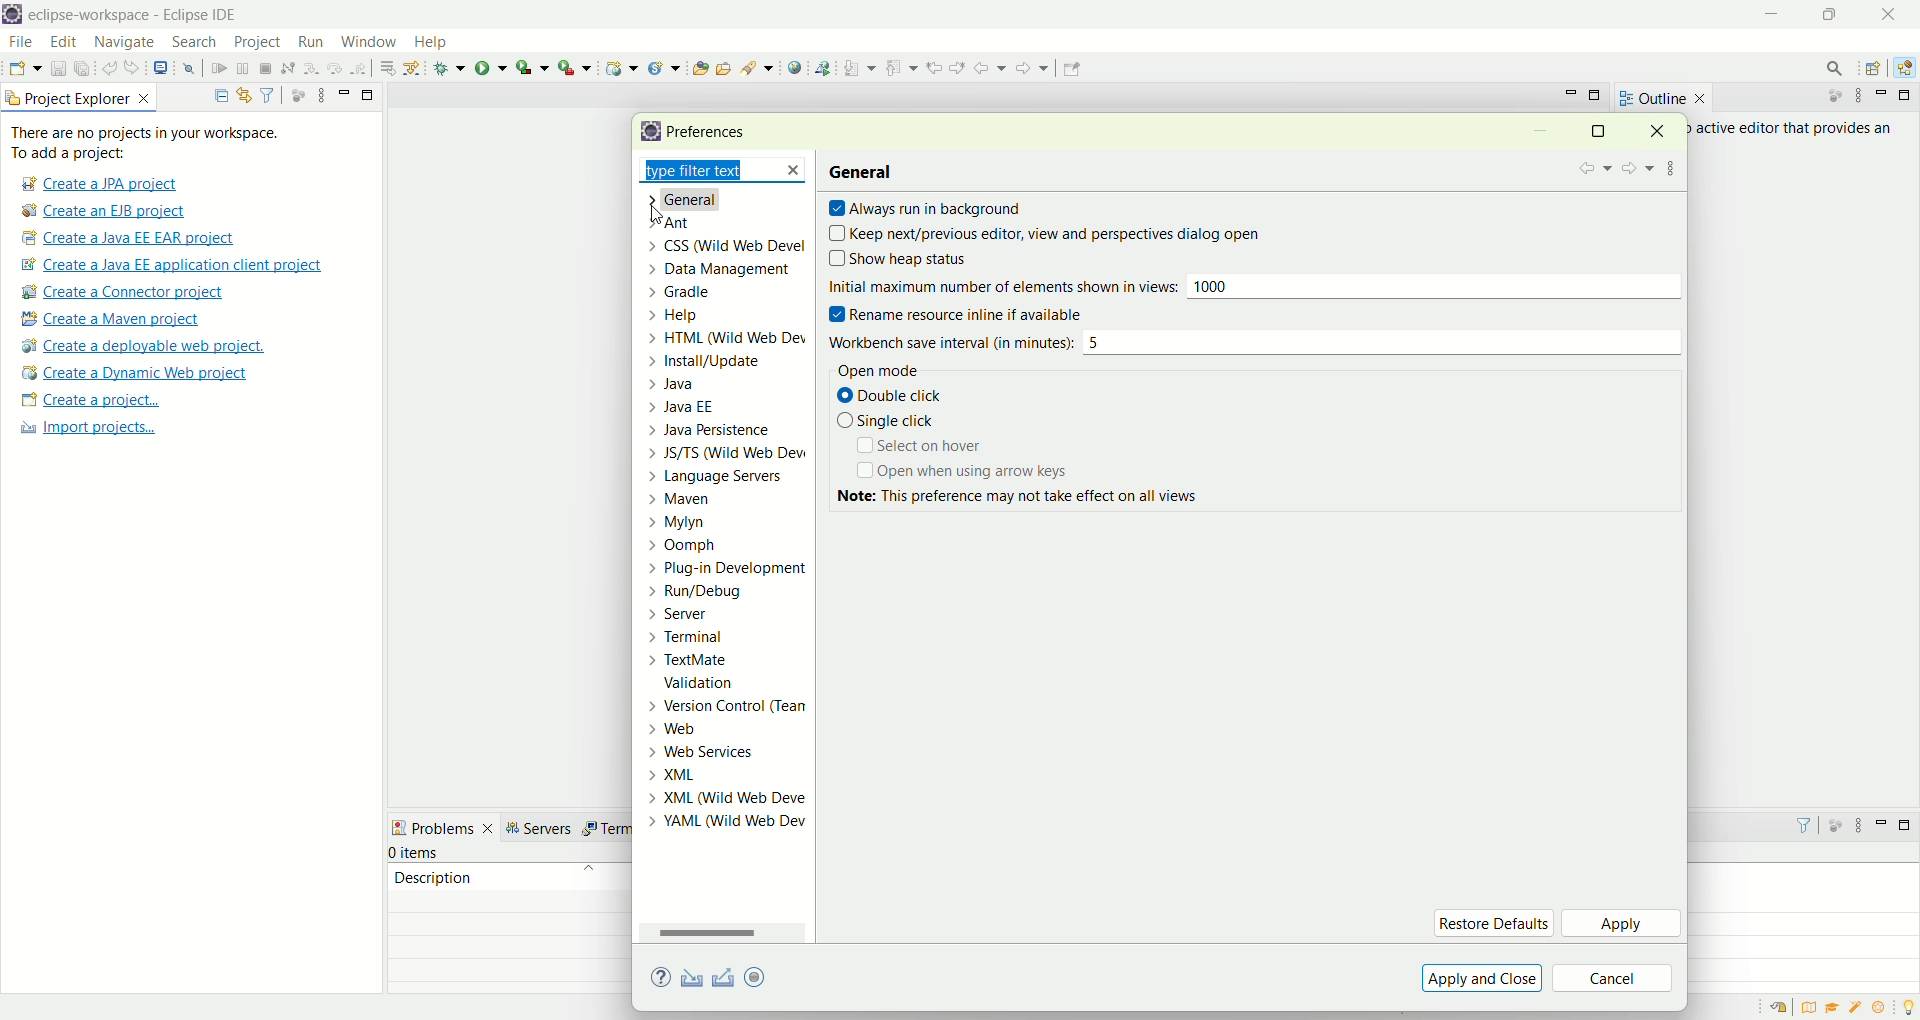 Image resolution: width=1920 pixels, height=1020 pixels. Describe the element at coordinates (1613, 980) in the screenshot. I see `cancel` at that location.